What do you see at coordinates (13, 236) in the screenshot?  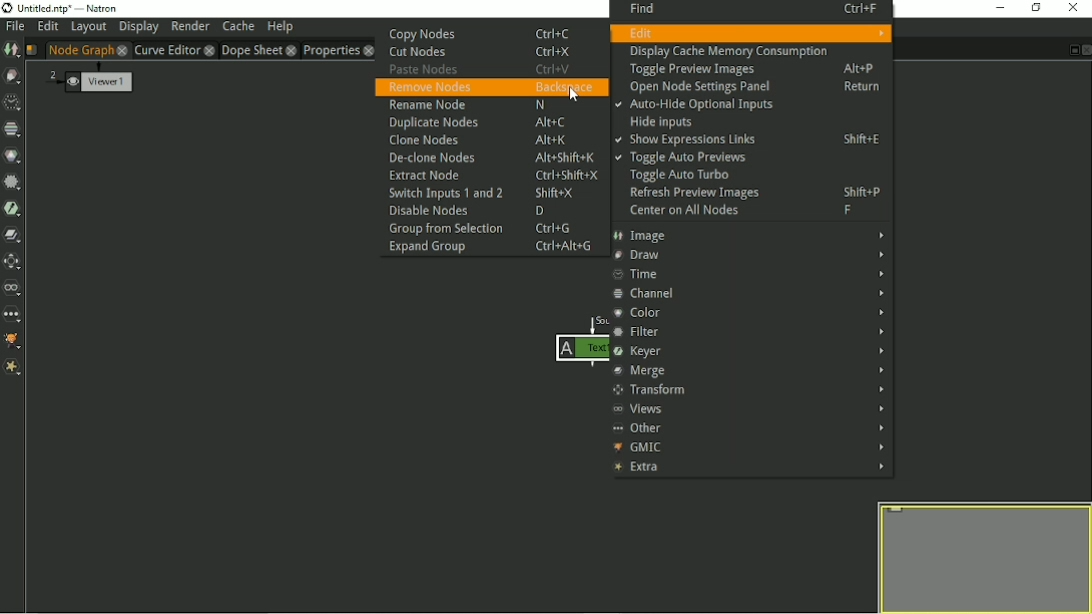 I see `Merge` at bounding box center [13, 236].